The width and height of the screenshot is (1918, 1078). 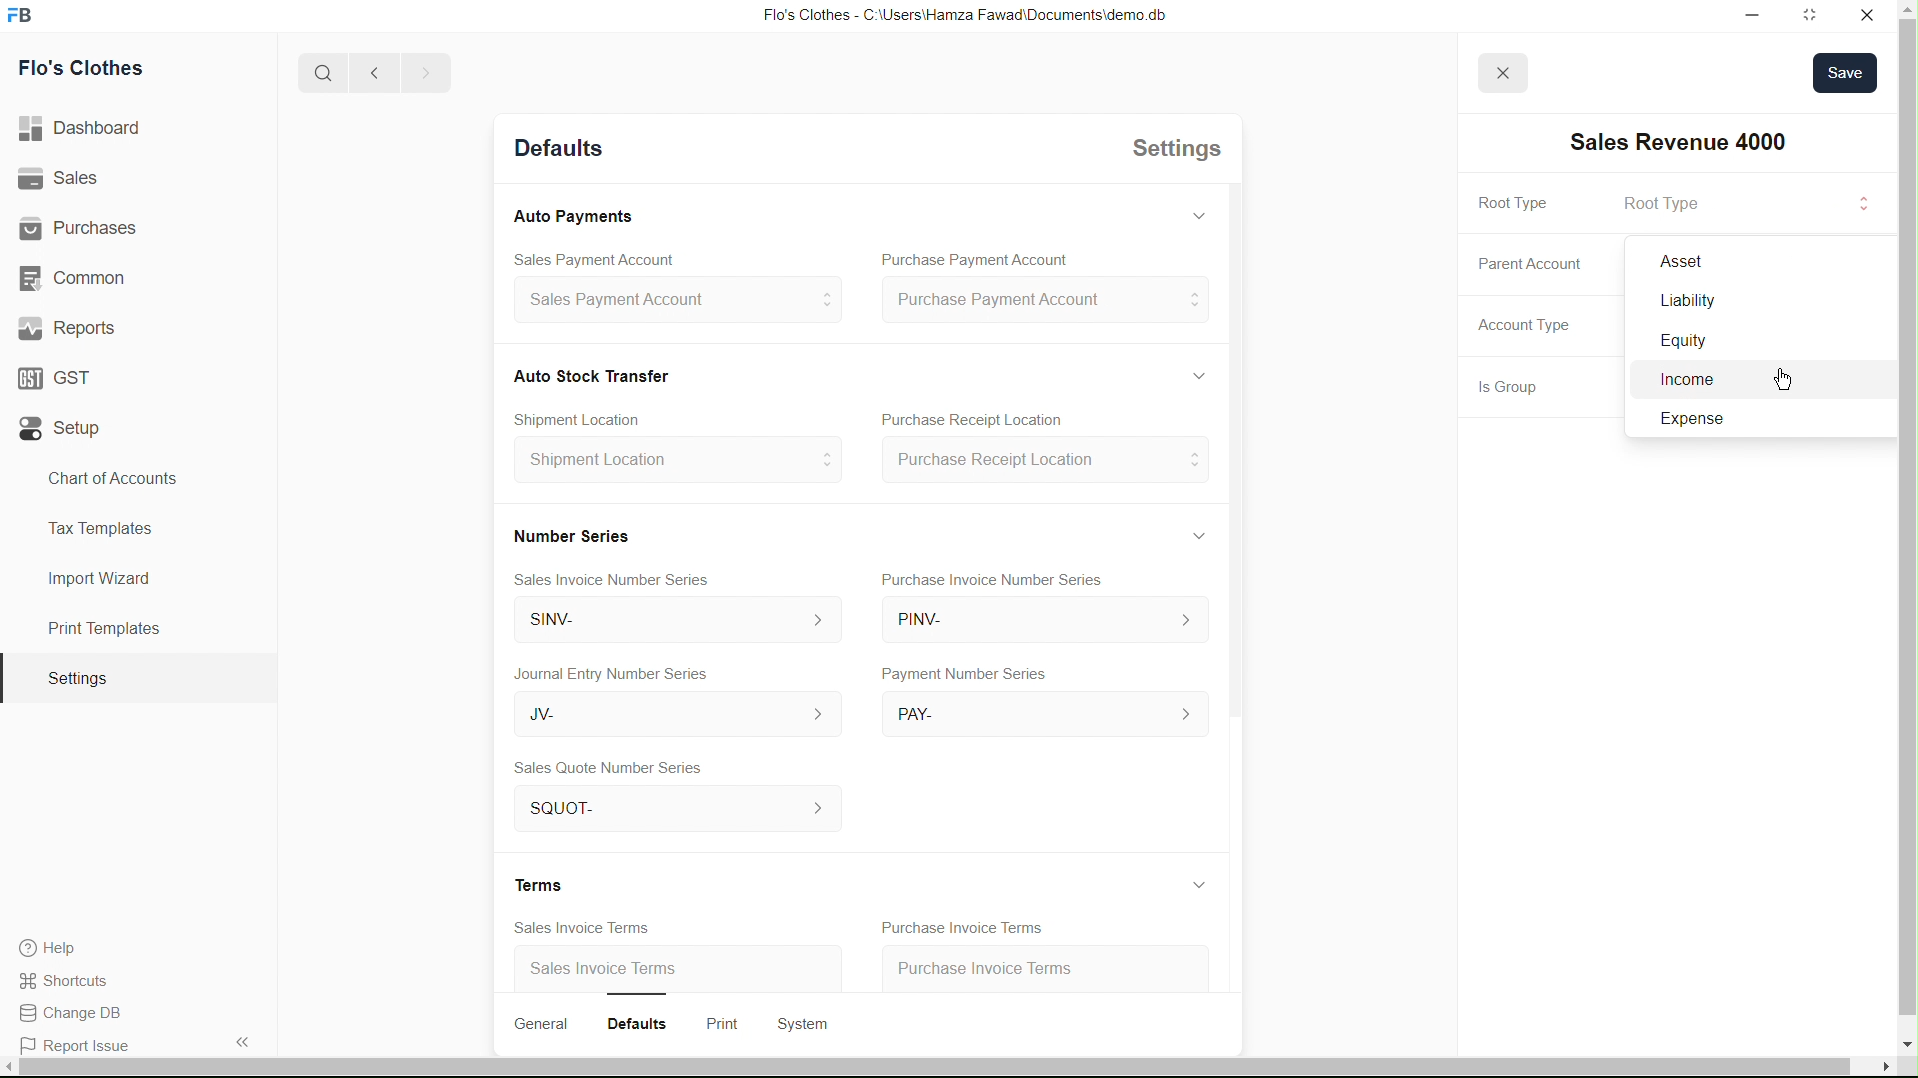 I want to click on GST, so click(x=62, y=373).